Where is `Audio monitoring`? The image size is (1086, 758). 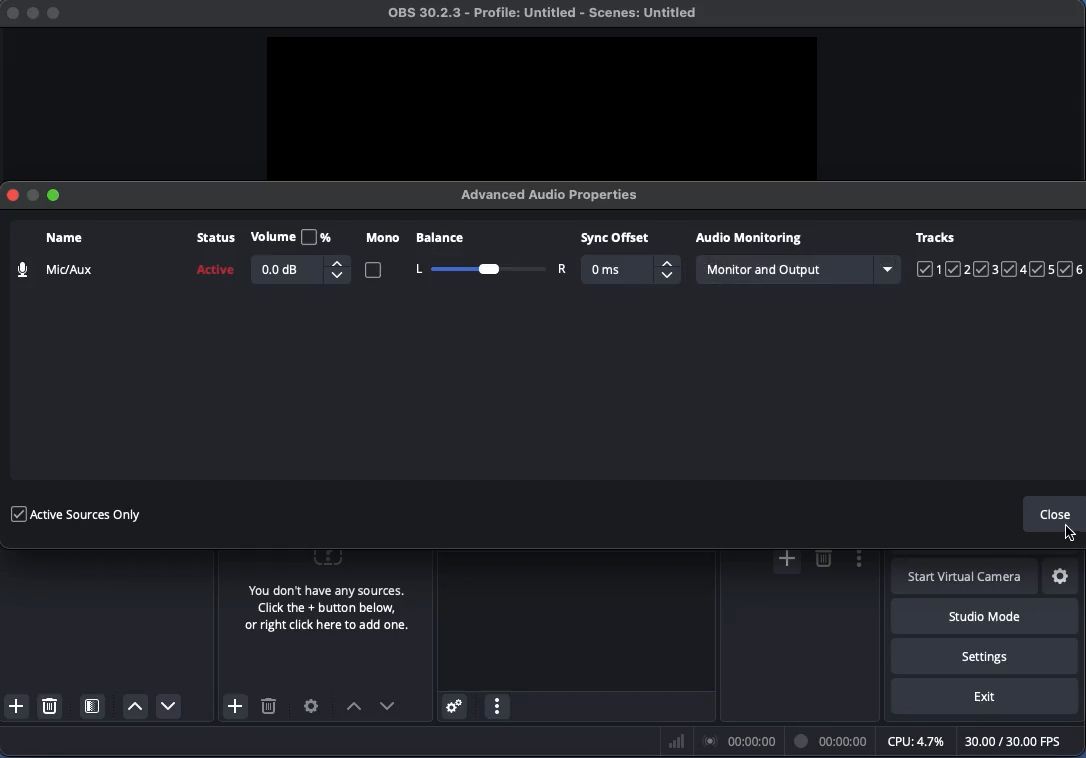 Audio monitoring is located at coordinates (750, 238).